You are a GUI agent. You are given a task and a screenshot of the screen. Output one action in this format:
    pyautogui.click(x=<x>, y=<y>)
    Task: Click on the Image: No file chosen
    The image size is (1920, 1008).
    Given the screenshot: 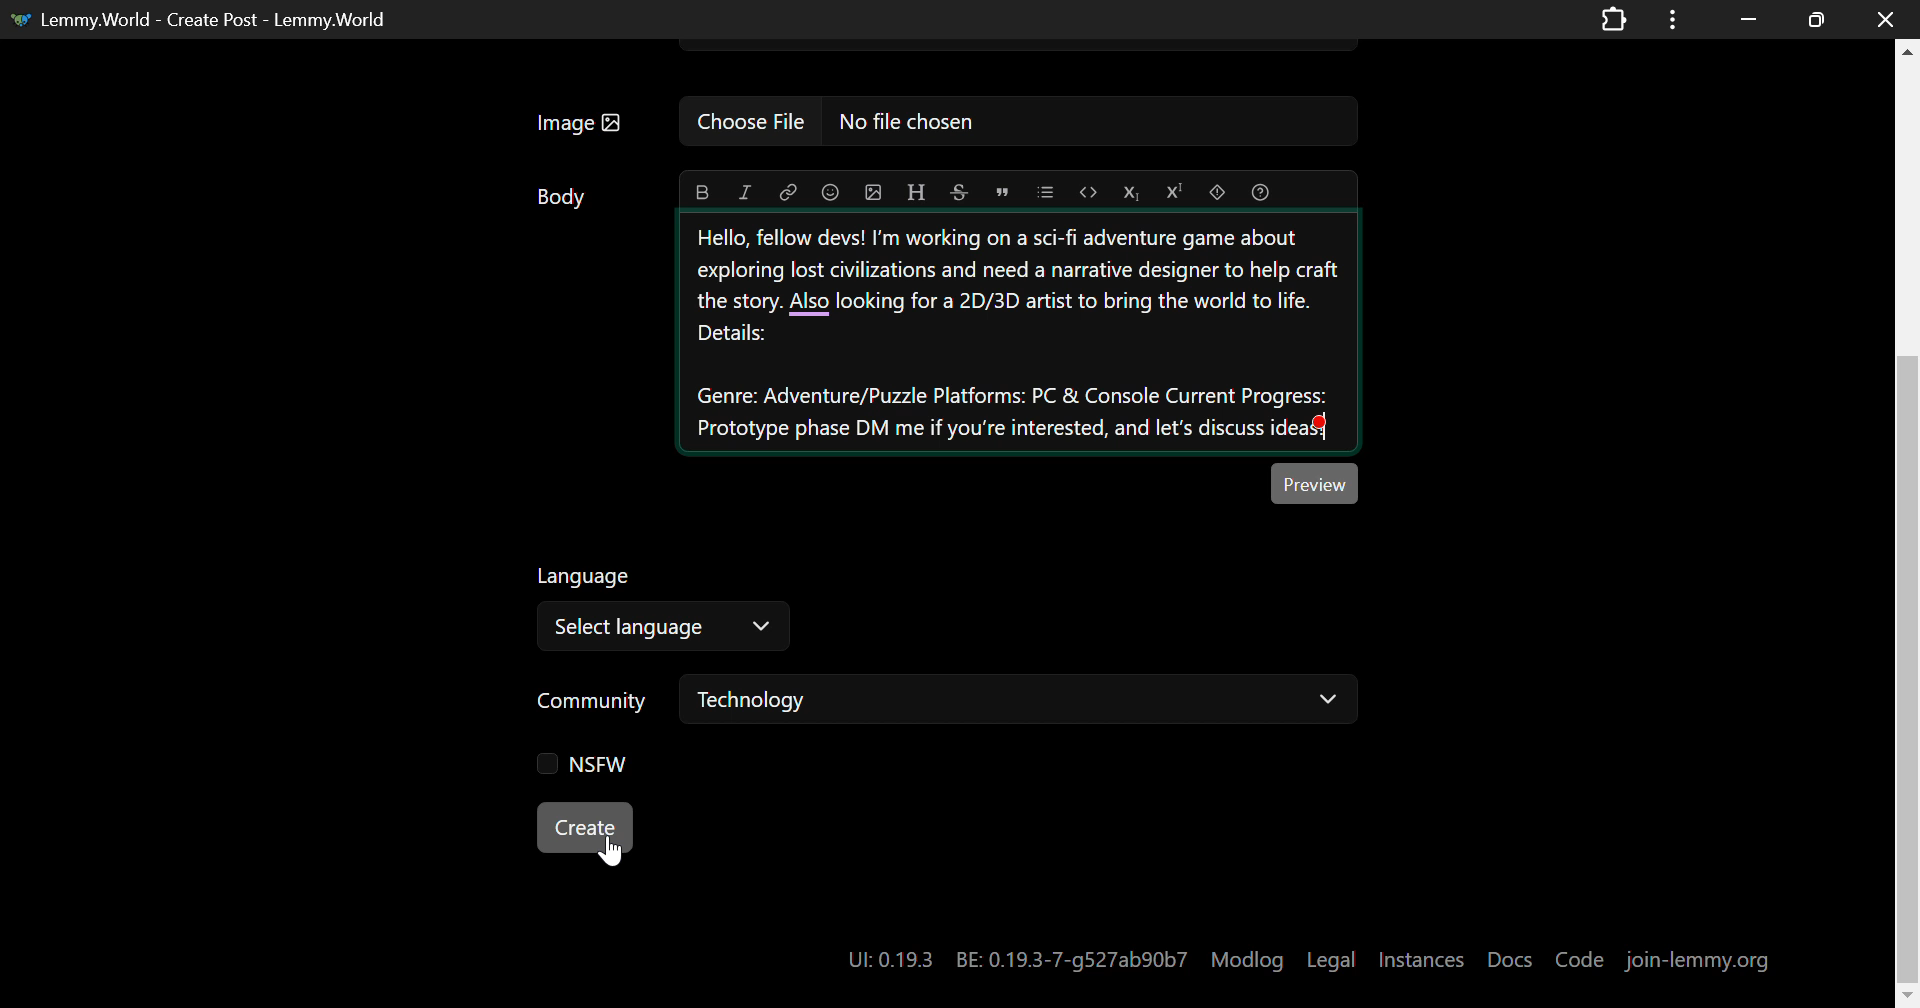 What is the action you would take?
    pyautogui.click(x=940, y=122)
    